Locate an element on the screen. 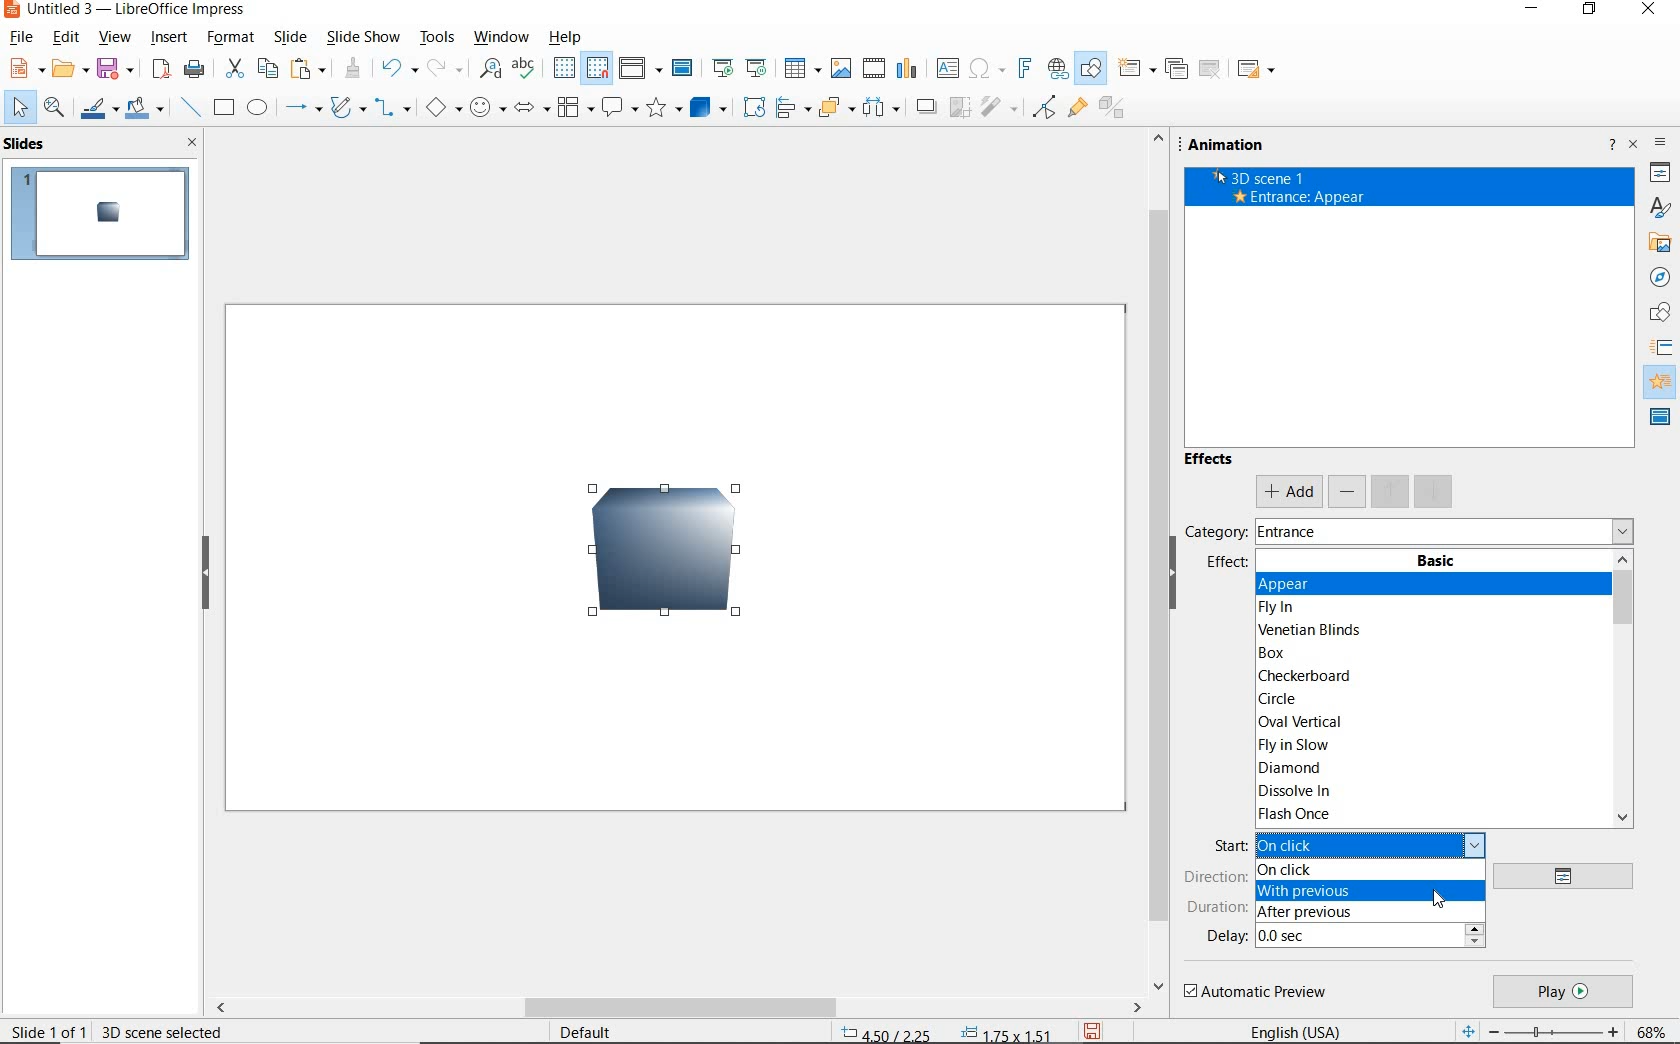 Image resolution: width=1680 pixels, height=1044 pixels. arrange is located at coordinates (836, 107).